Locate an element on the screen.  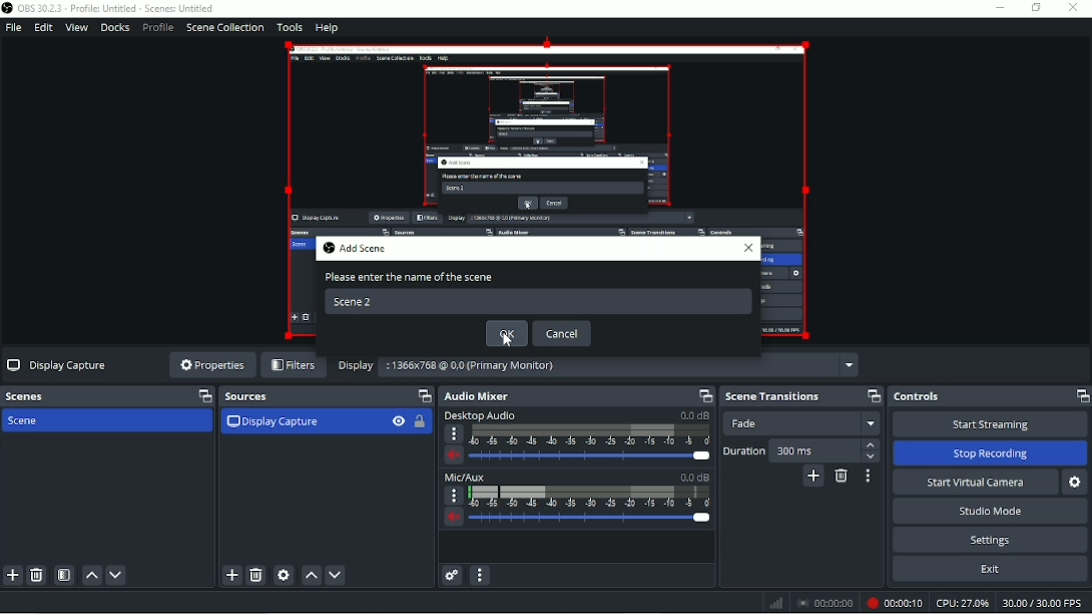
Add source is located at coordinates (232, 576).